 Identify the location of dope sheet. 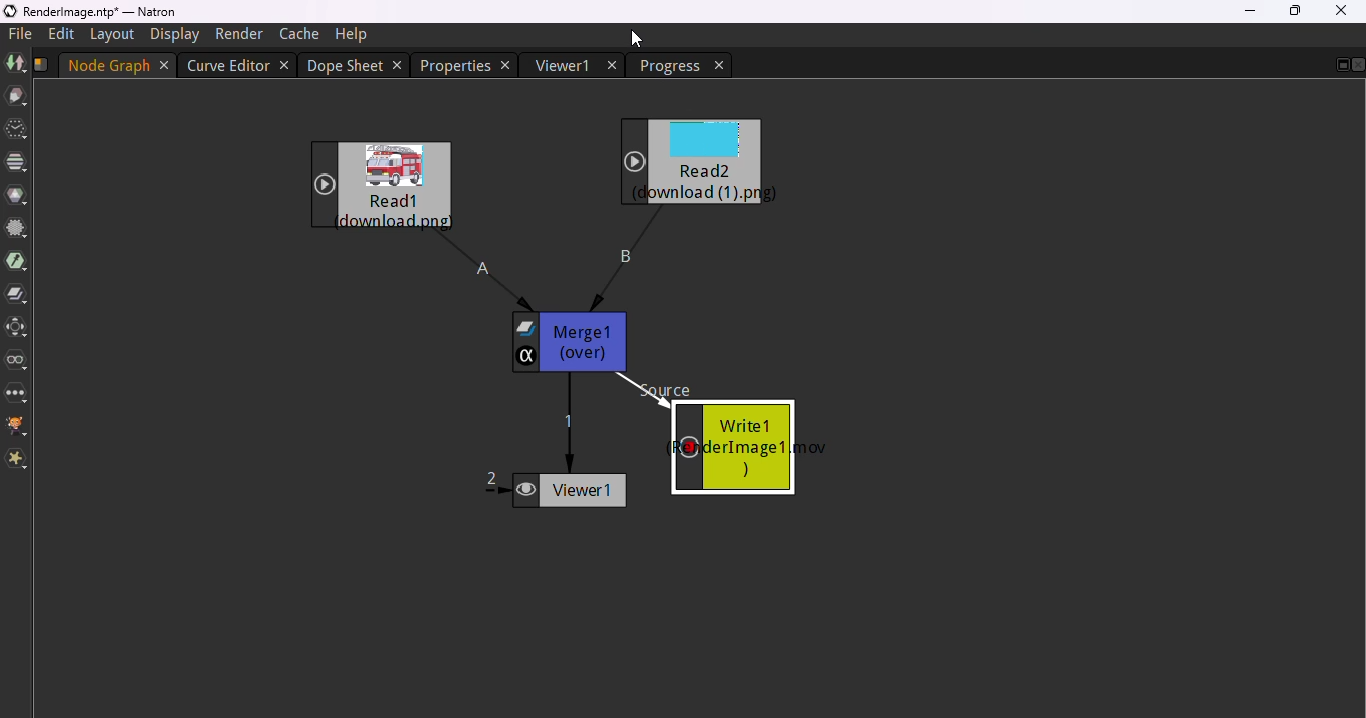
(346, 65).